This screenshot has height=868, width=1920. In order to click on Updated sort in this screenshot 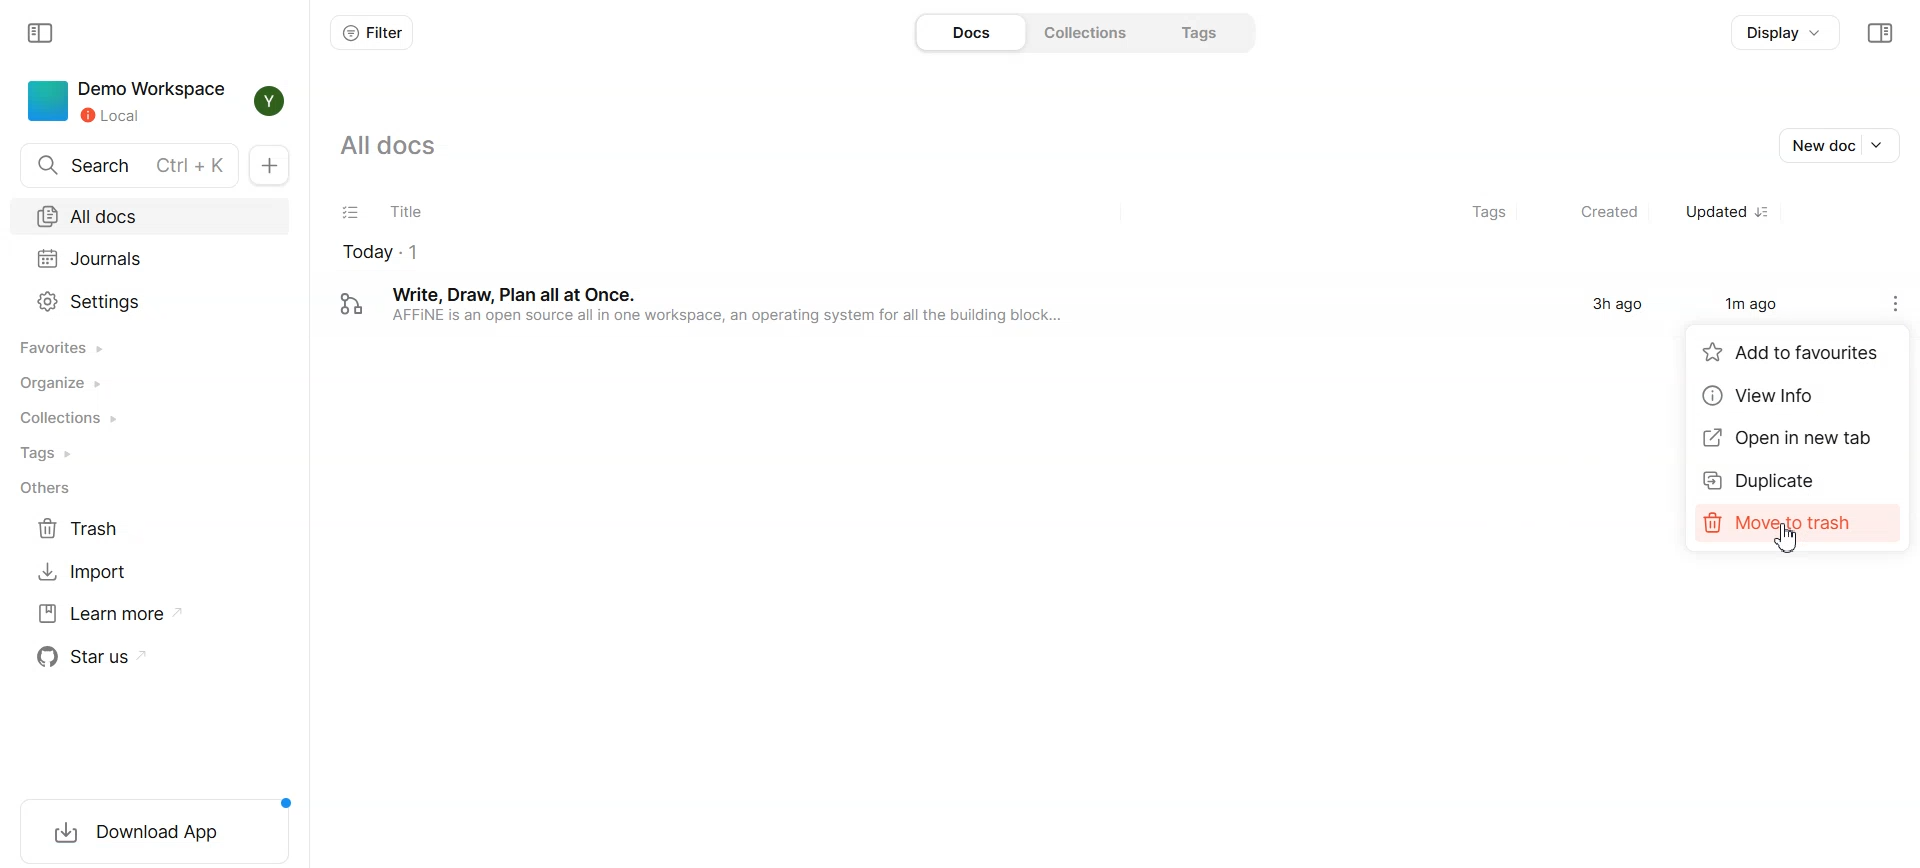, I will do `click(1729, 214)`.